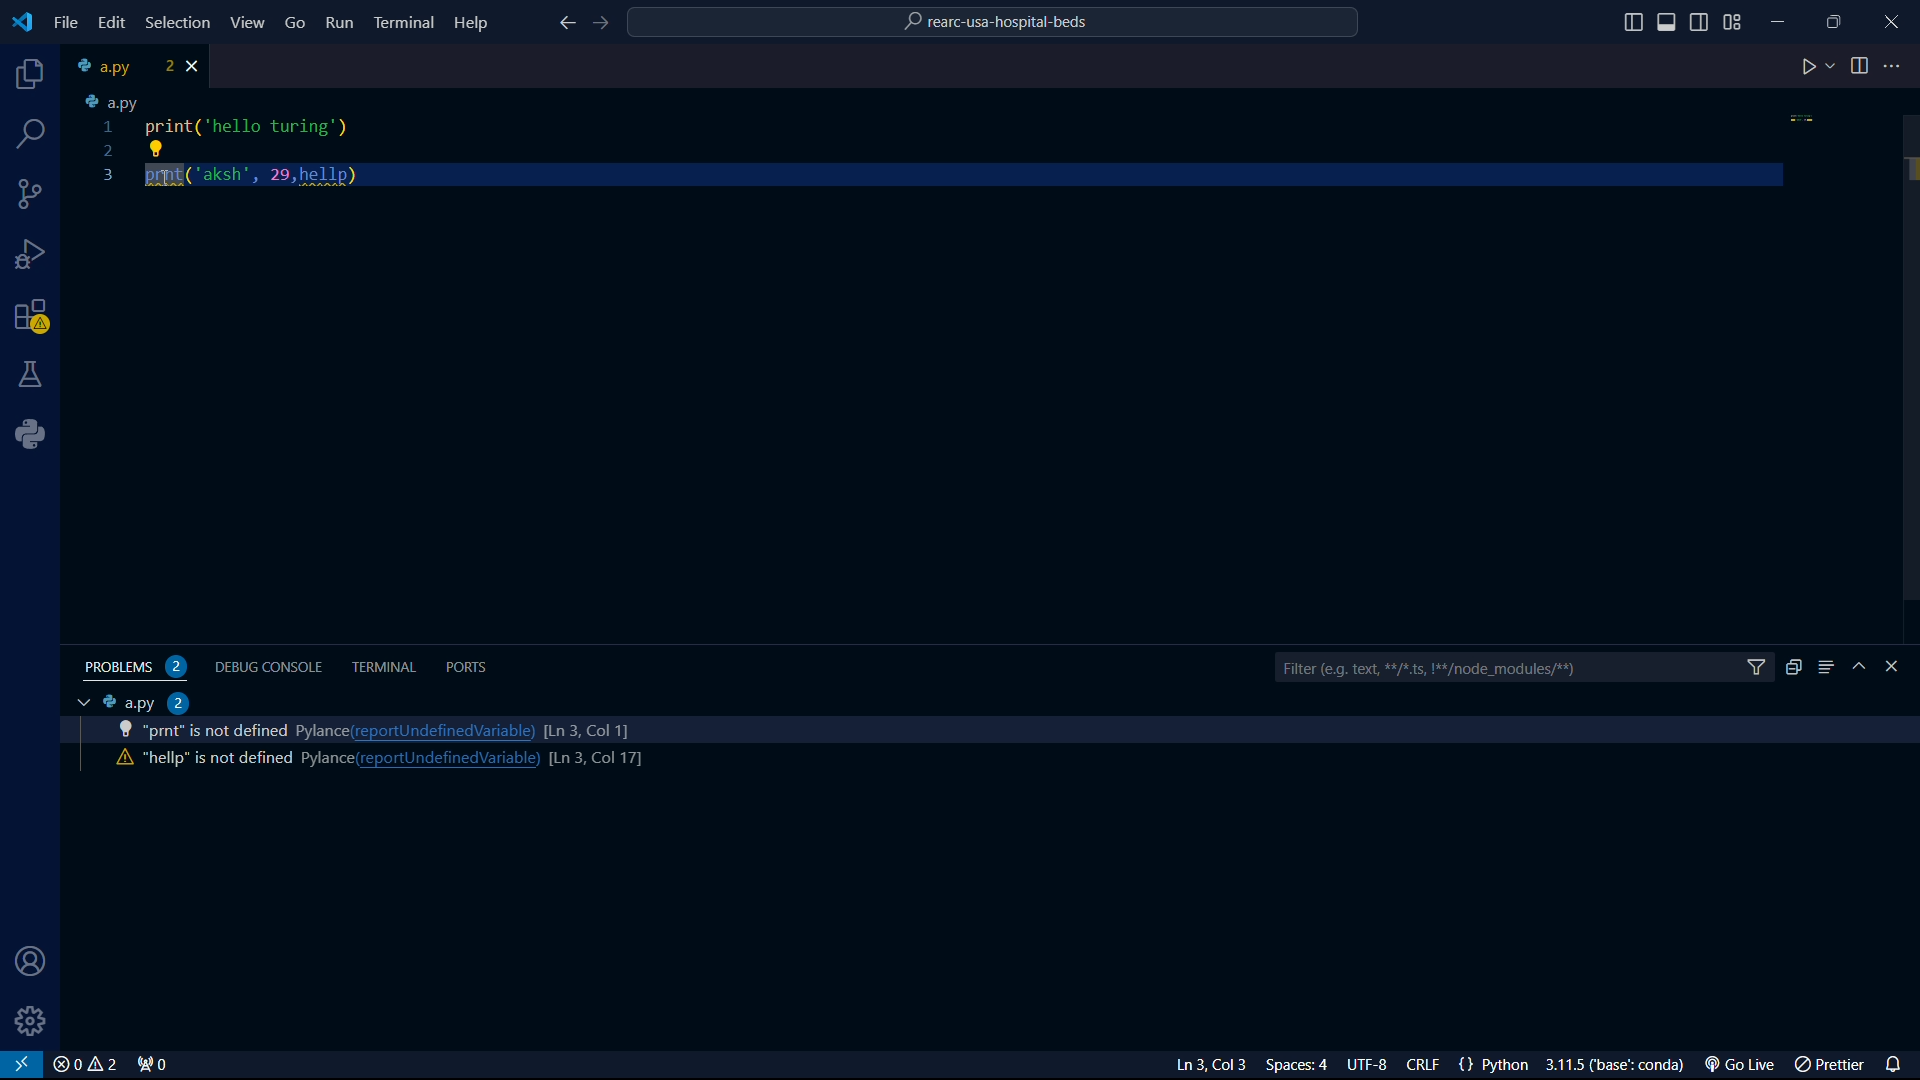 The height and width of the screenshot is (1080, 1920). I want to click on hide, so click(1862, 668).